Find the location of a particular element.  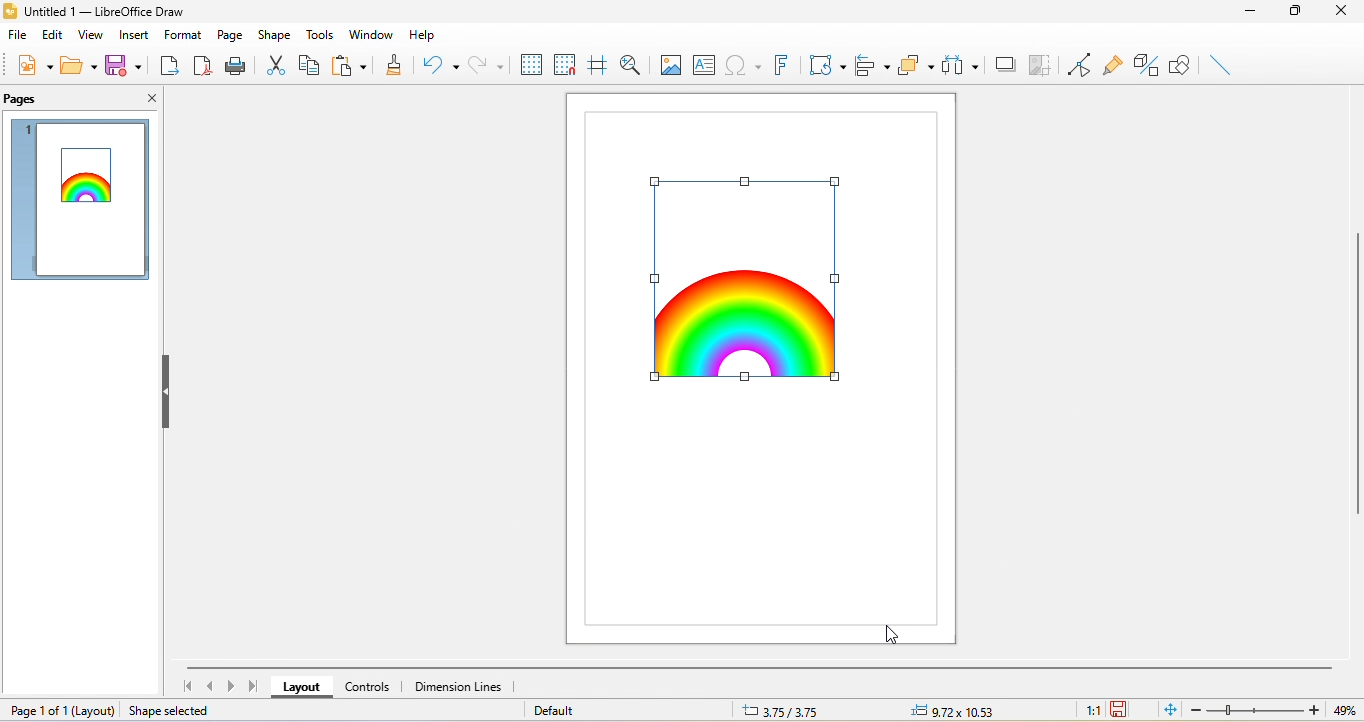

redo is located at coordinates (487, 65).